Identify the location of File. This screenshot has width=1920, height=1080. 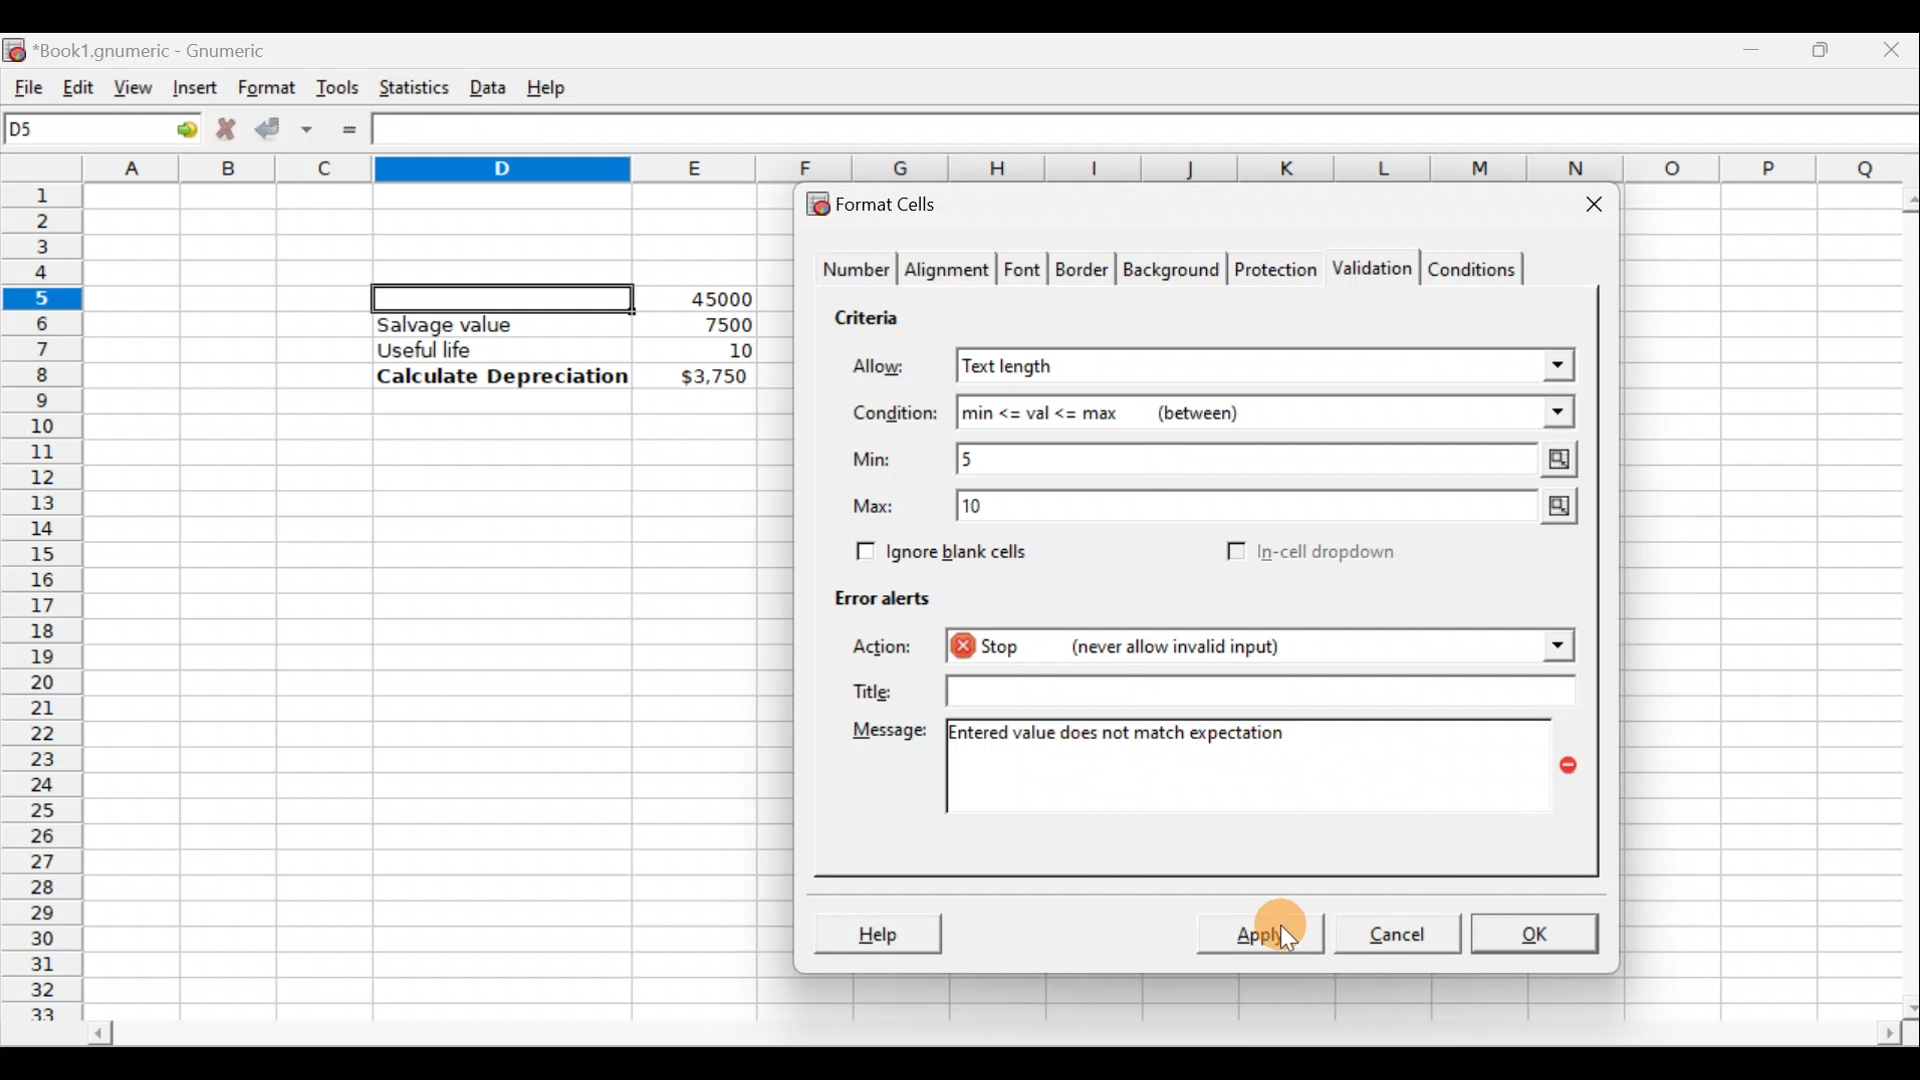
(22, 83).